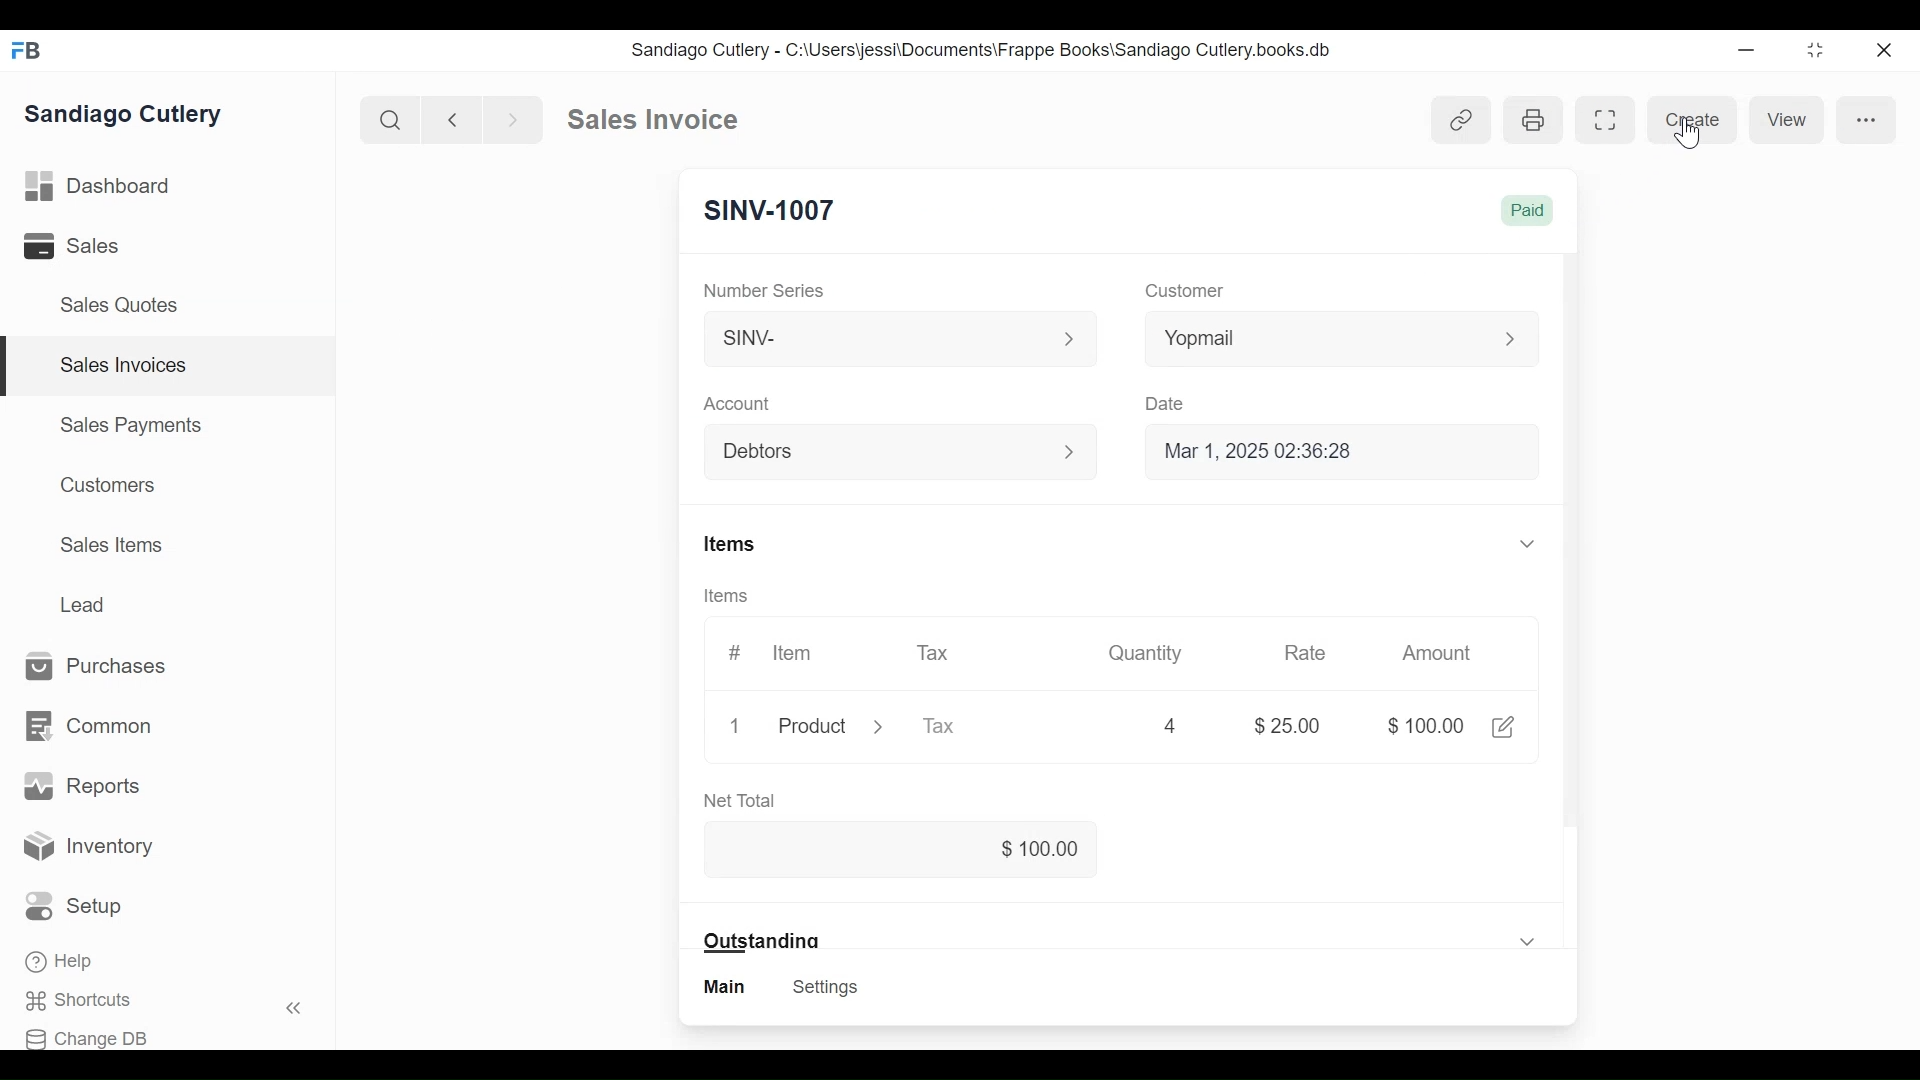 Image resolution: width=1920 pixels, height=1080 pixels. What do you see at coordinates (794, 653) in the screenshot?
I see `Item` at bounding box center [794, 653].